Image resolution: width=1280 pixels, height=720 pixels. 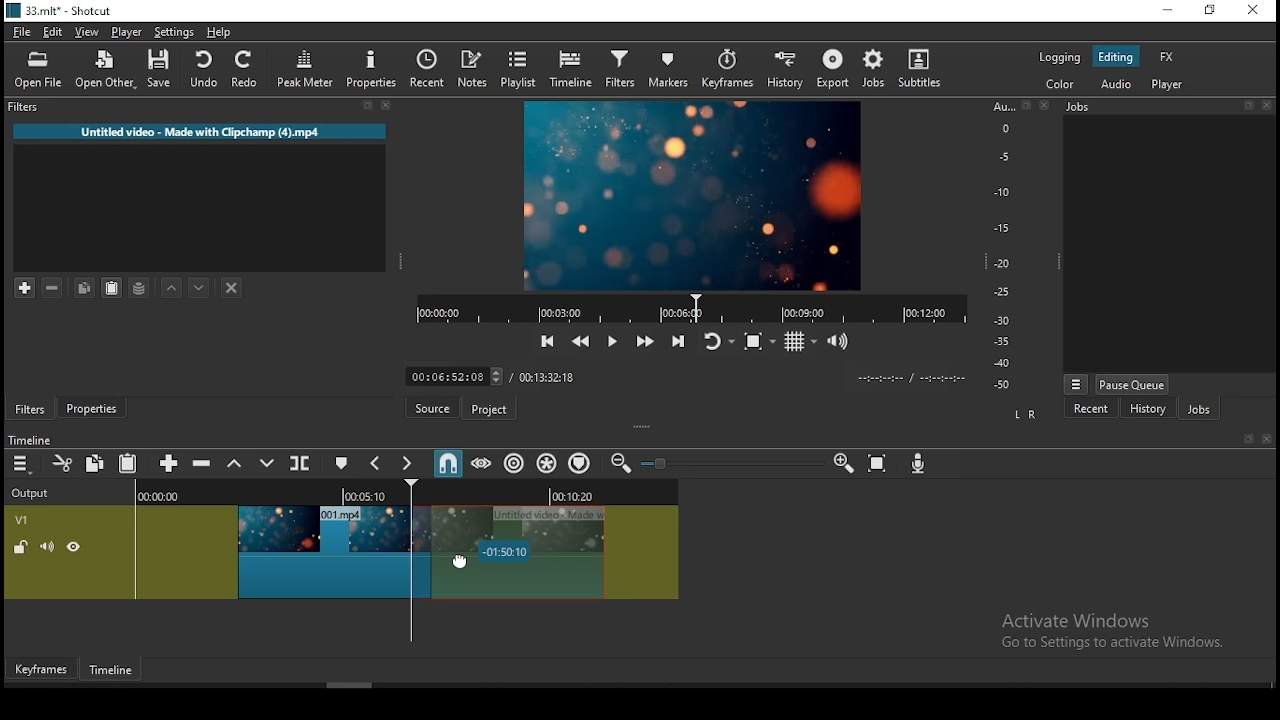 I want to click on source, so click(x=431, y=407).